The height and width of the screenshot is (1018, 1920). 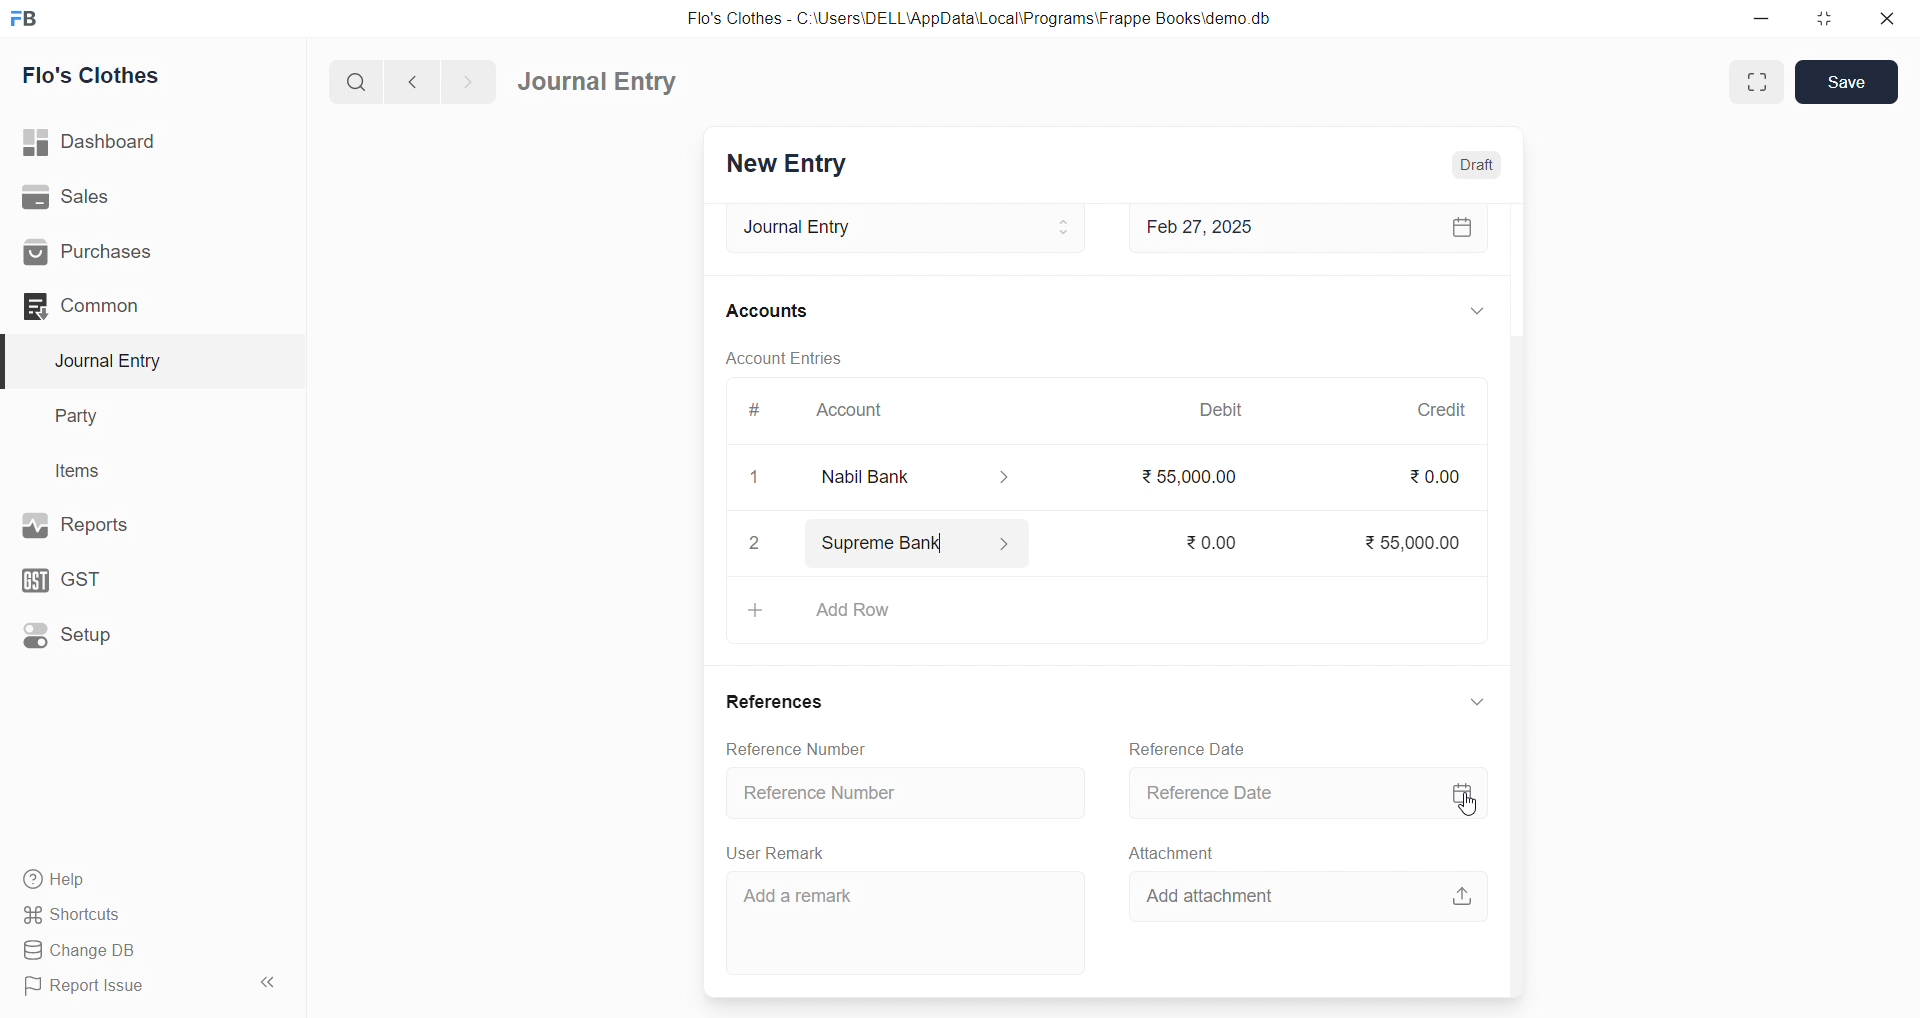 I want to click on collapse sidebar, so click(x=271, y=982).